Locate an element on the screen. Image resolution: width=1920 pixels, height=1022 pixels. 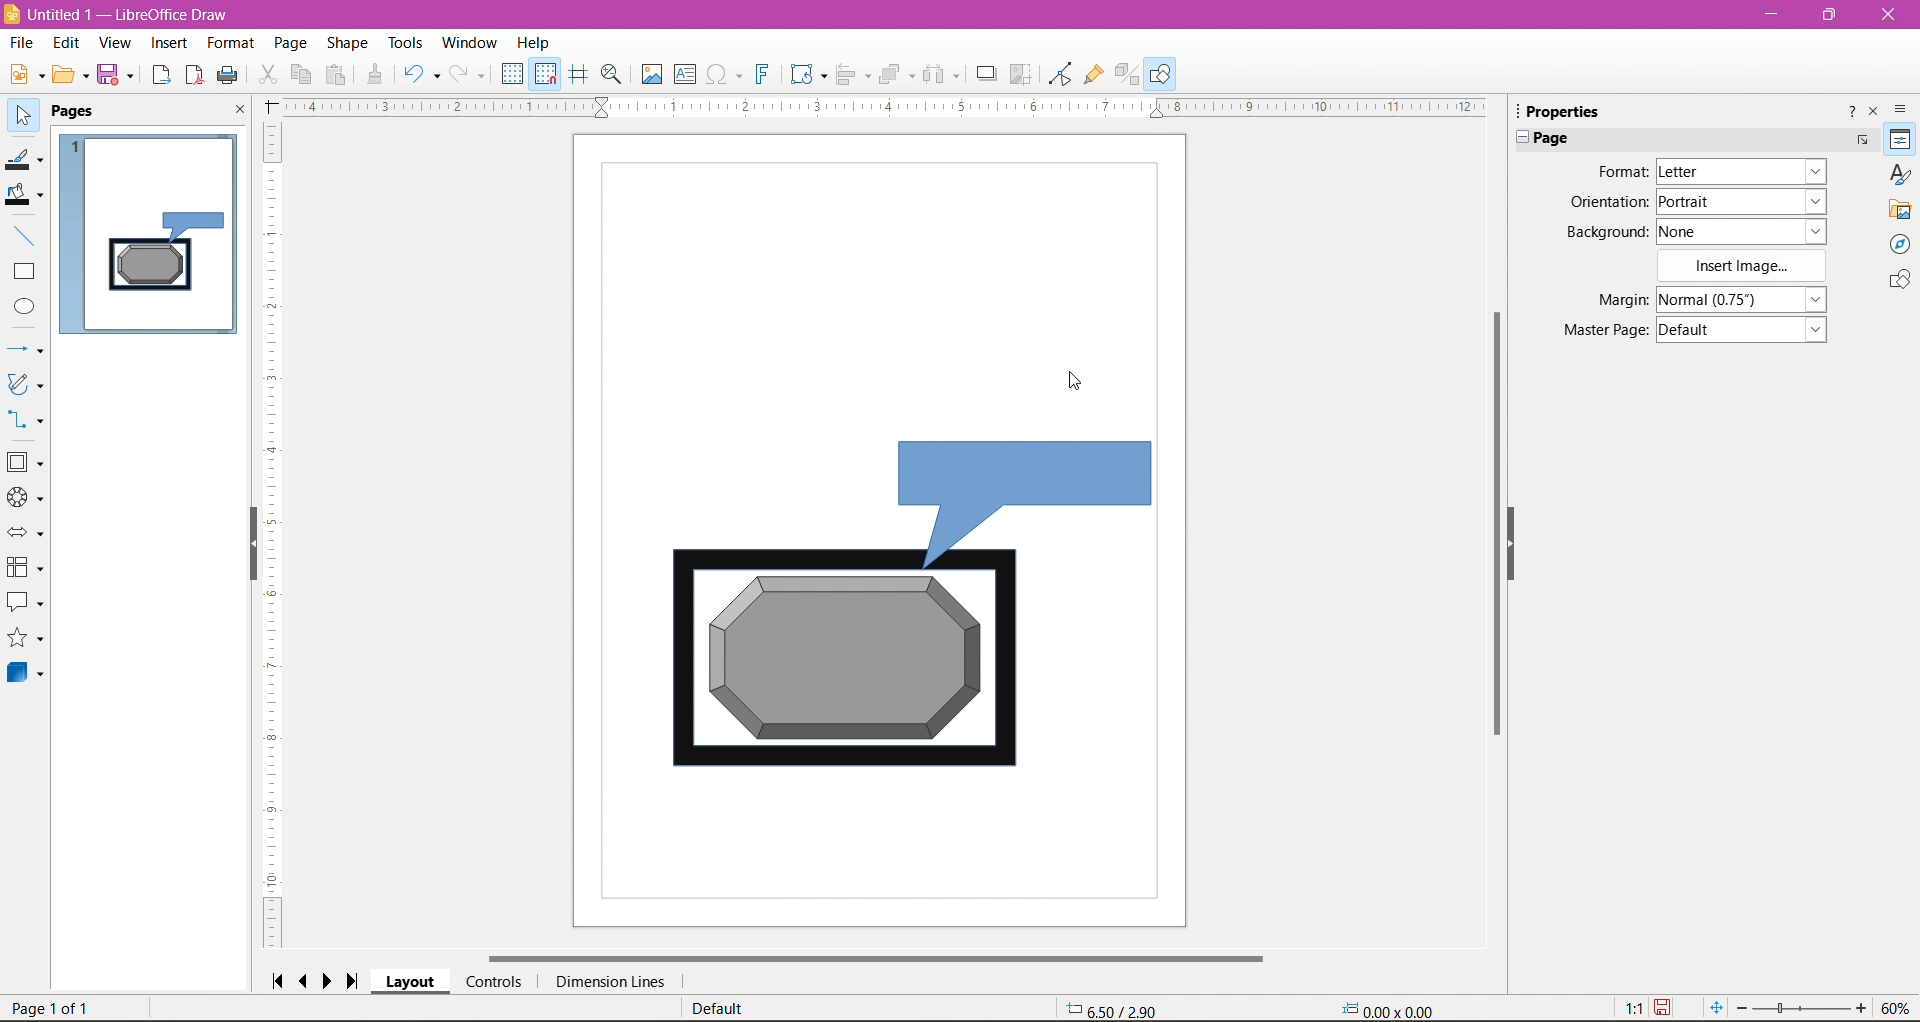
Zoom Out is located at coordinates (1741, 1007).